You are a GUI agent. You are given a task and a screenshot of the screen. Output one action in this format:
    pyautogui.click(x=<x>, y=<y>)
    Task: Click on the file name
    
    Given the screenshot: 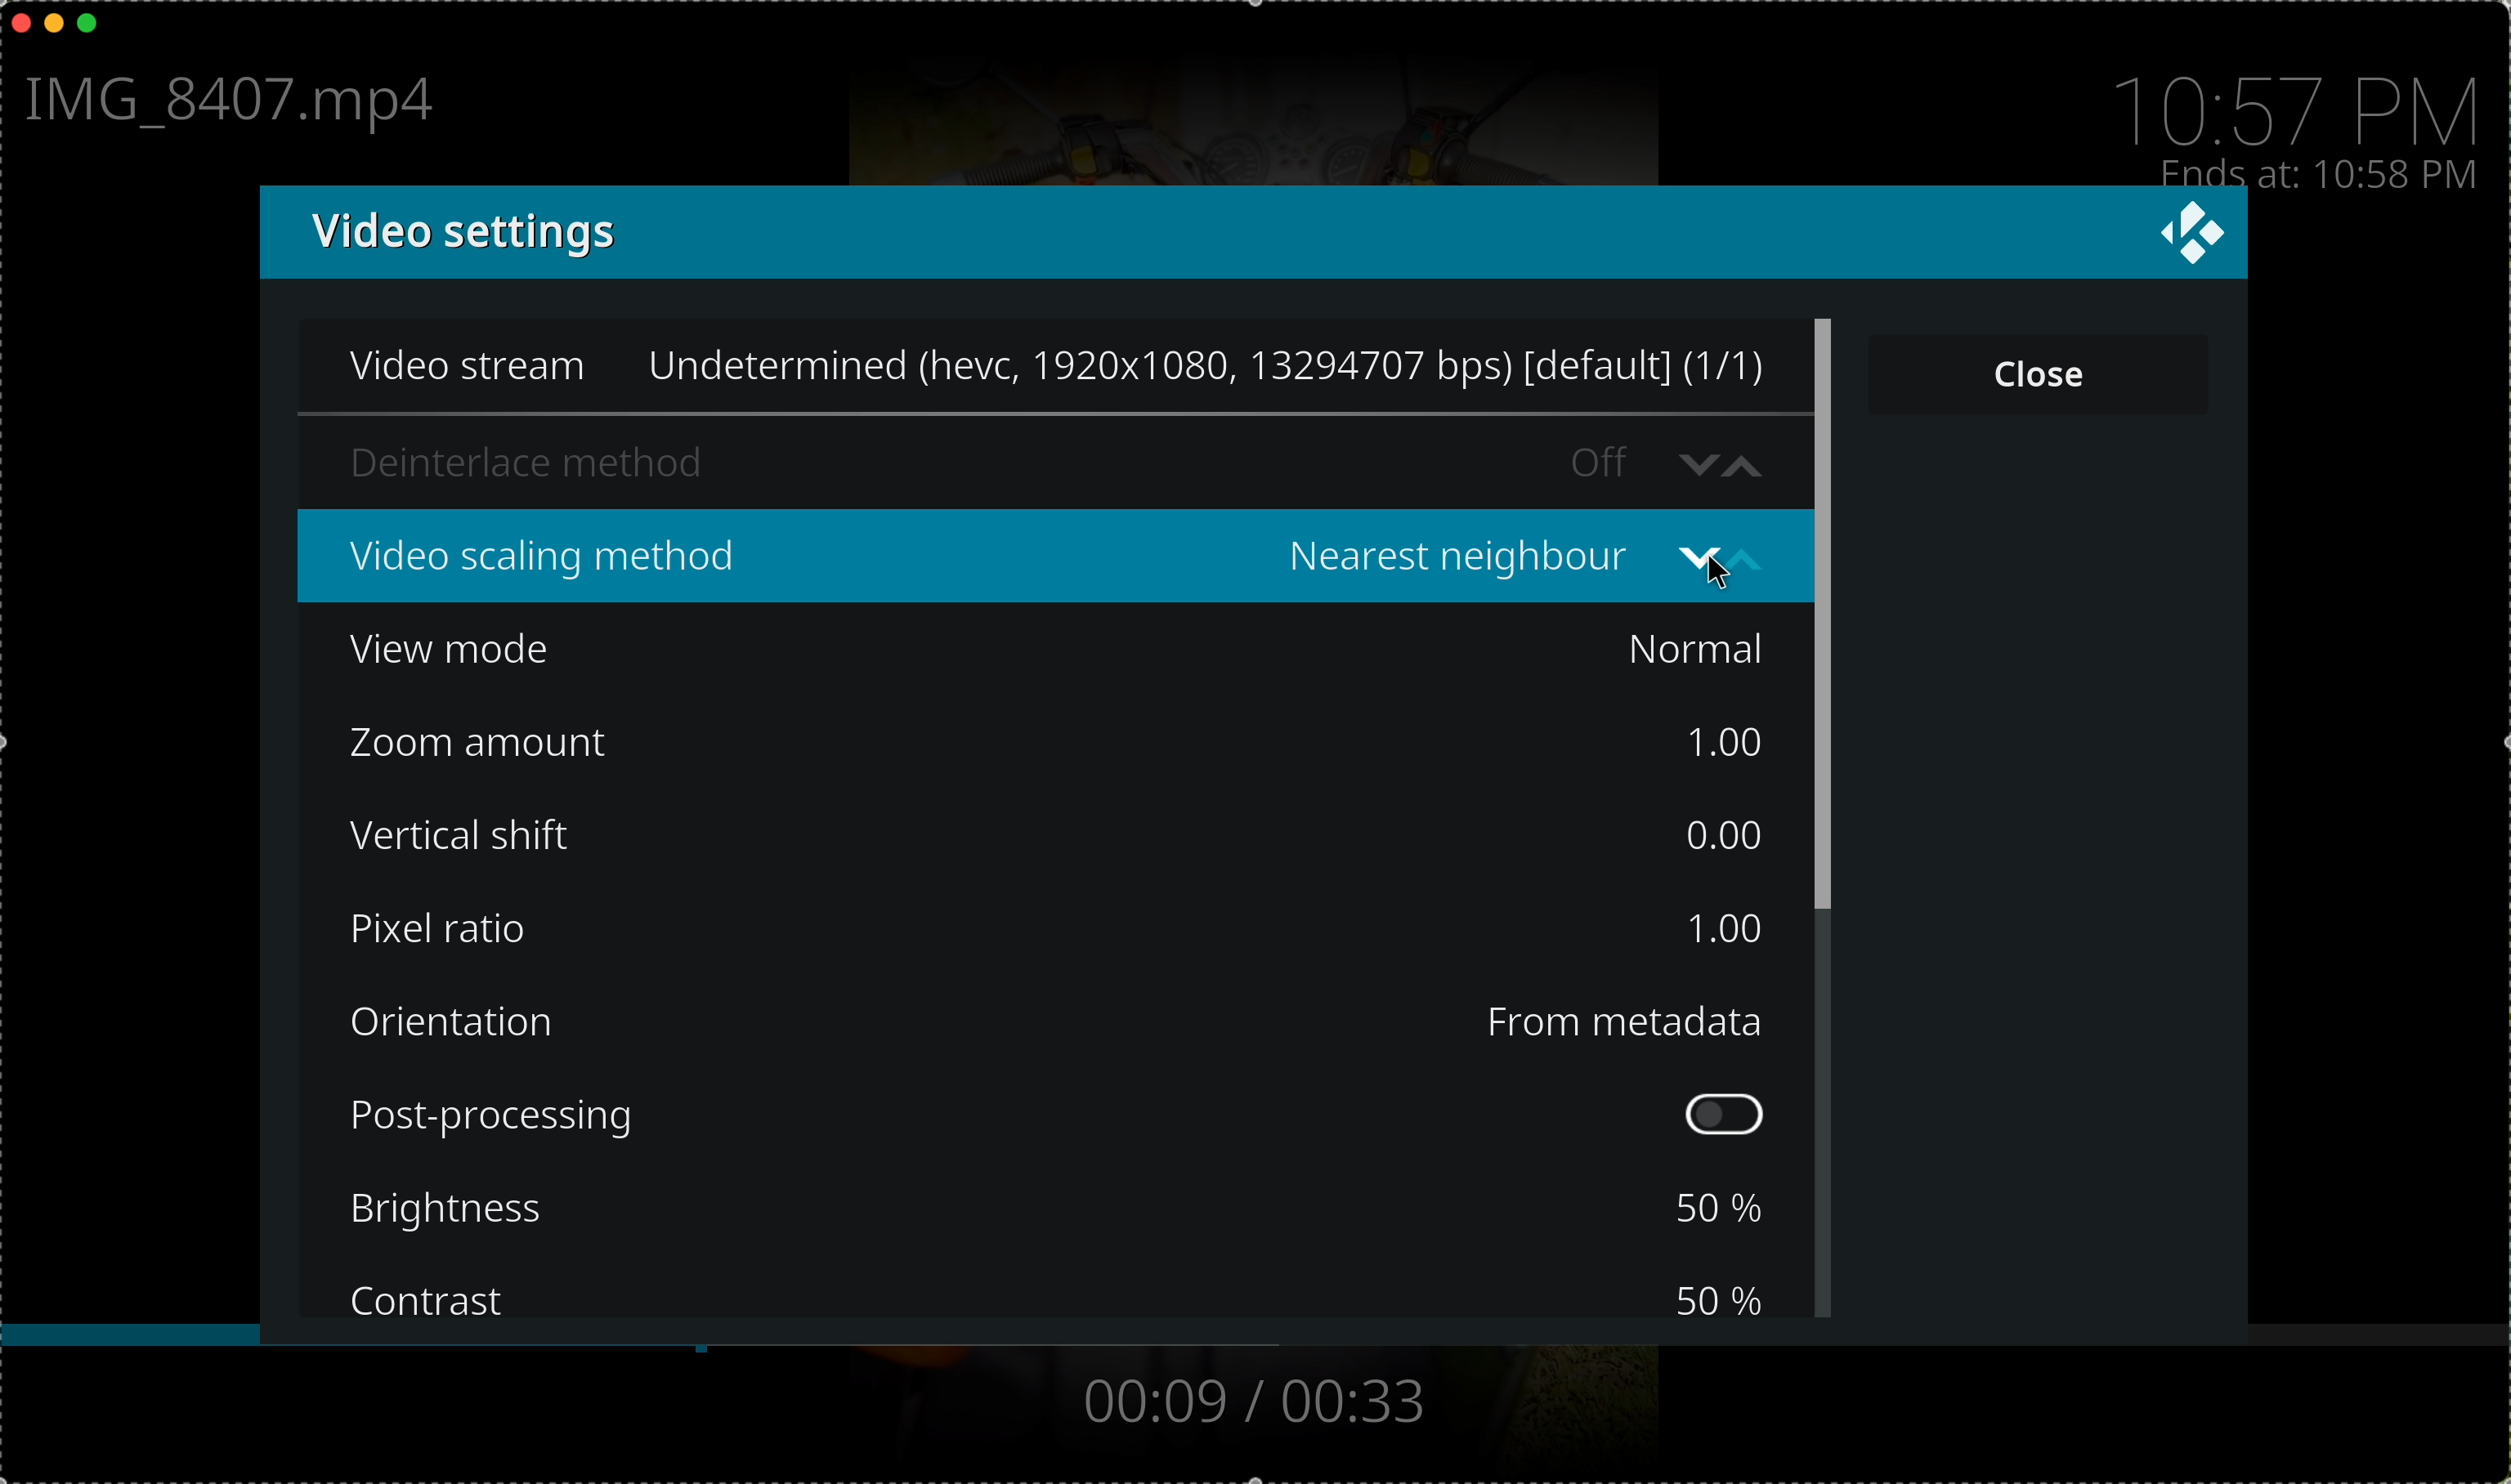 What is the action you would take?
    pyautogui.click(x=240, y=104)
    